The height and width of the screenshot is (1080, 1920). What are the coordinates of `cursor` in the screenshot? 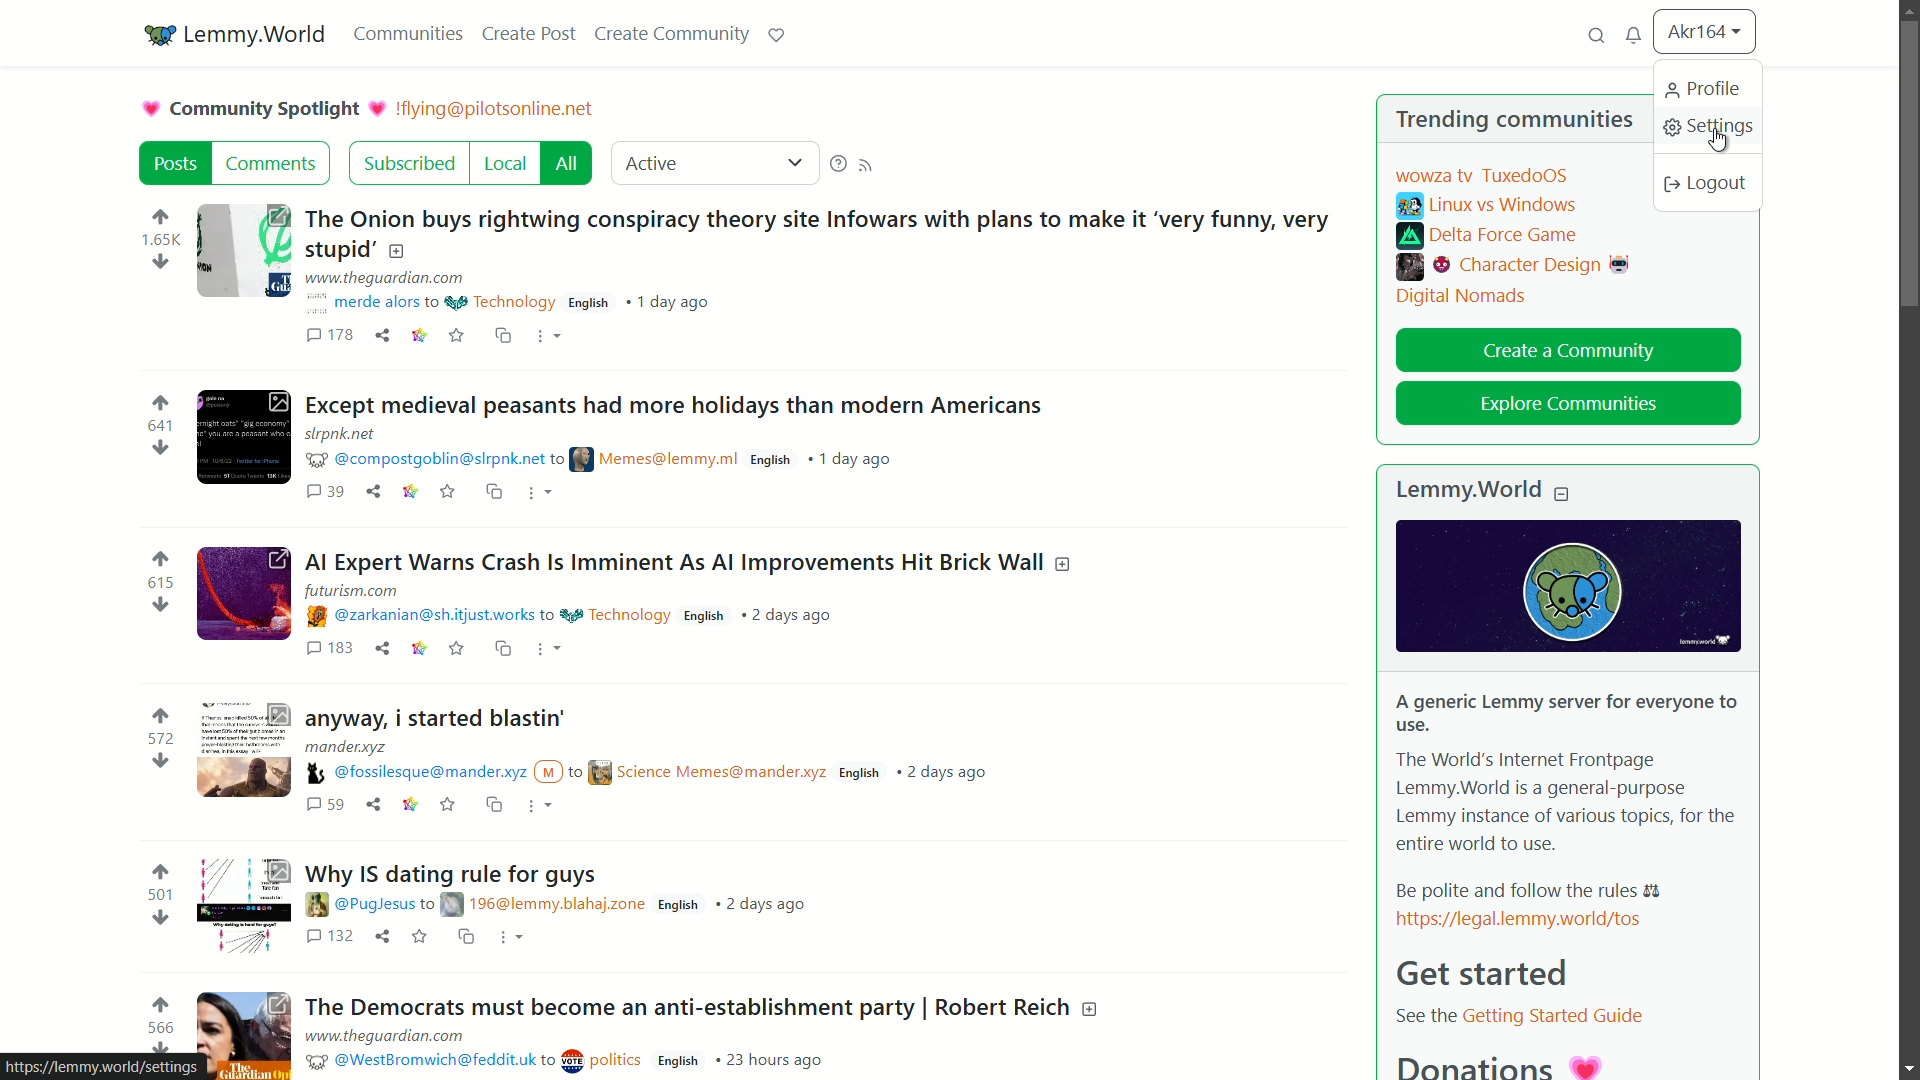 It's located at (1719, 139).